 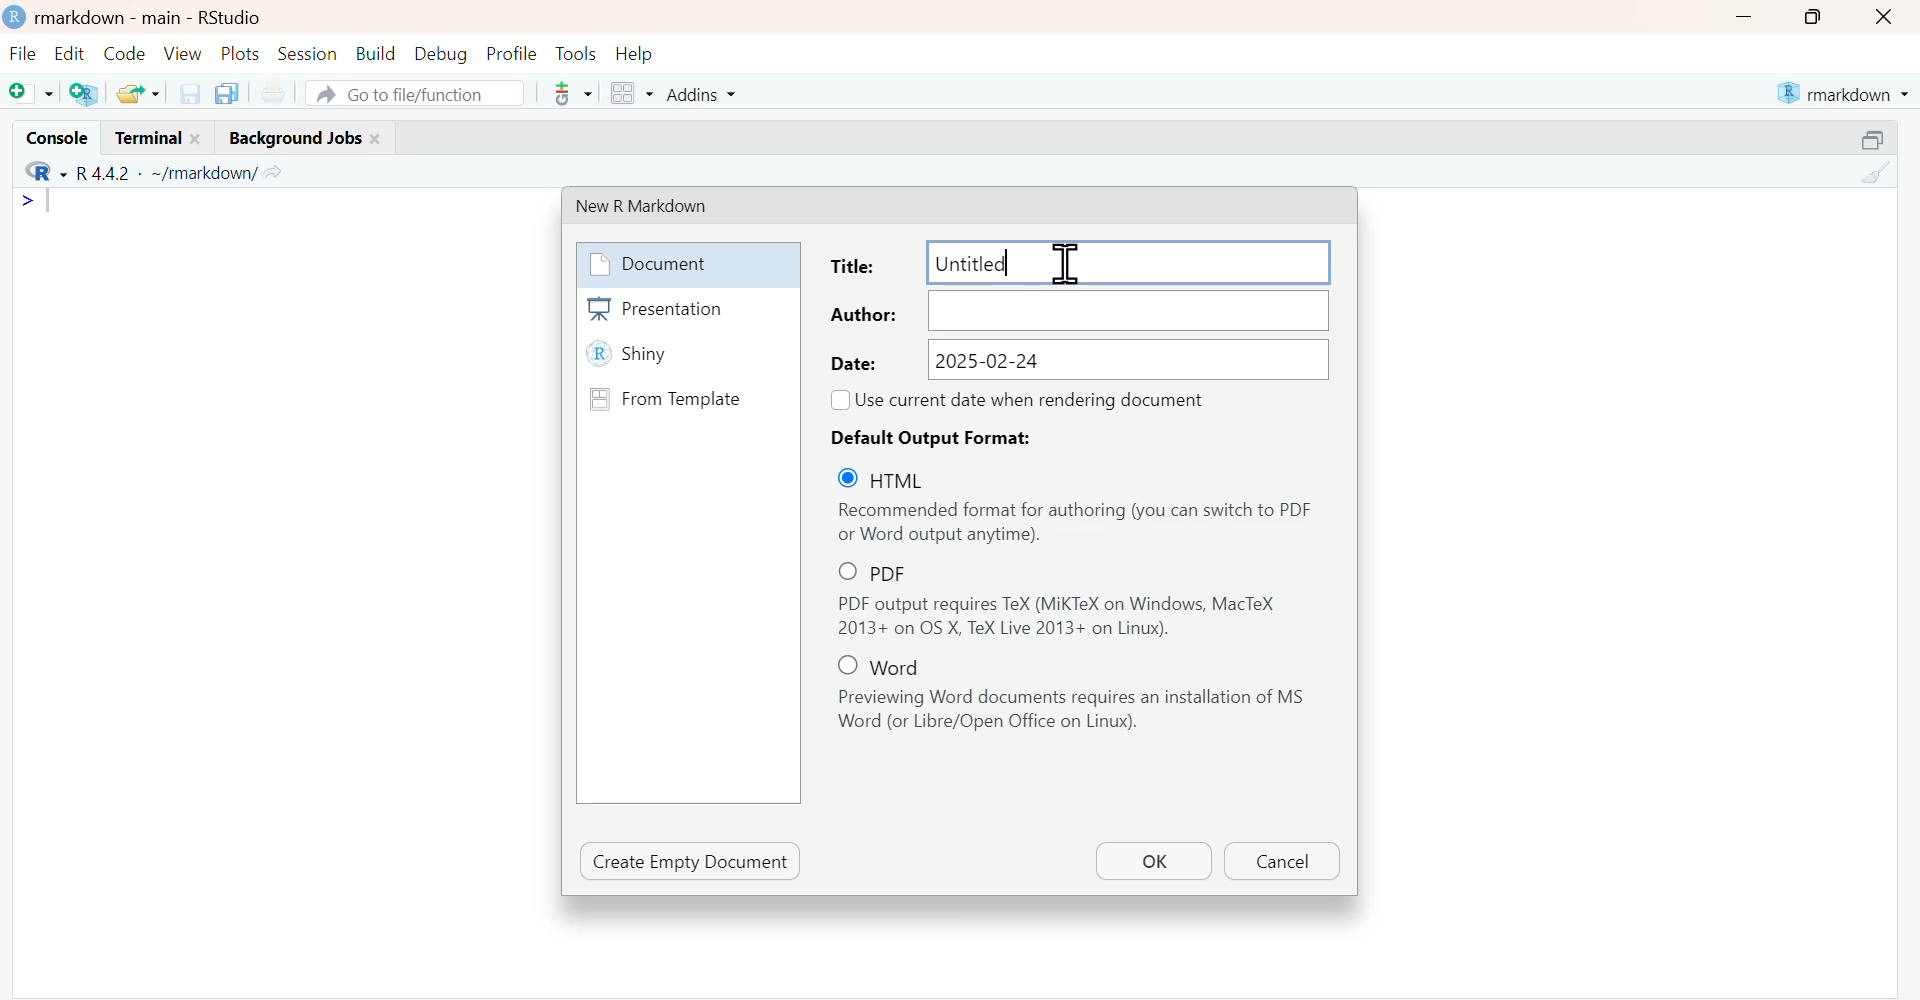 What do you see at coordinates (940, 437) in the screenshot?
I see `Default Output Format:` at bounding box center [940, 437].